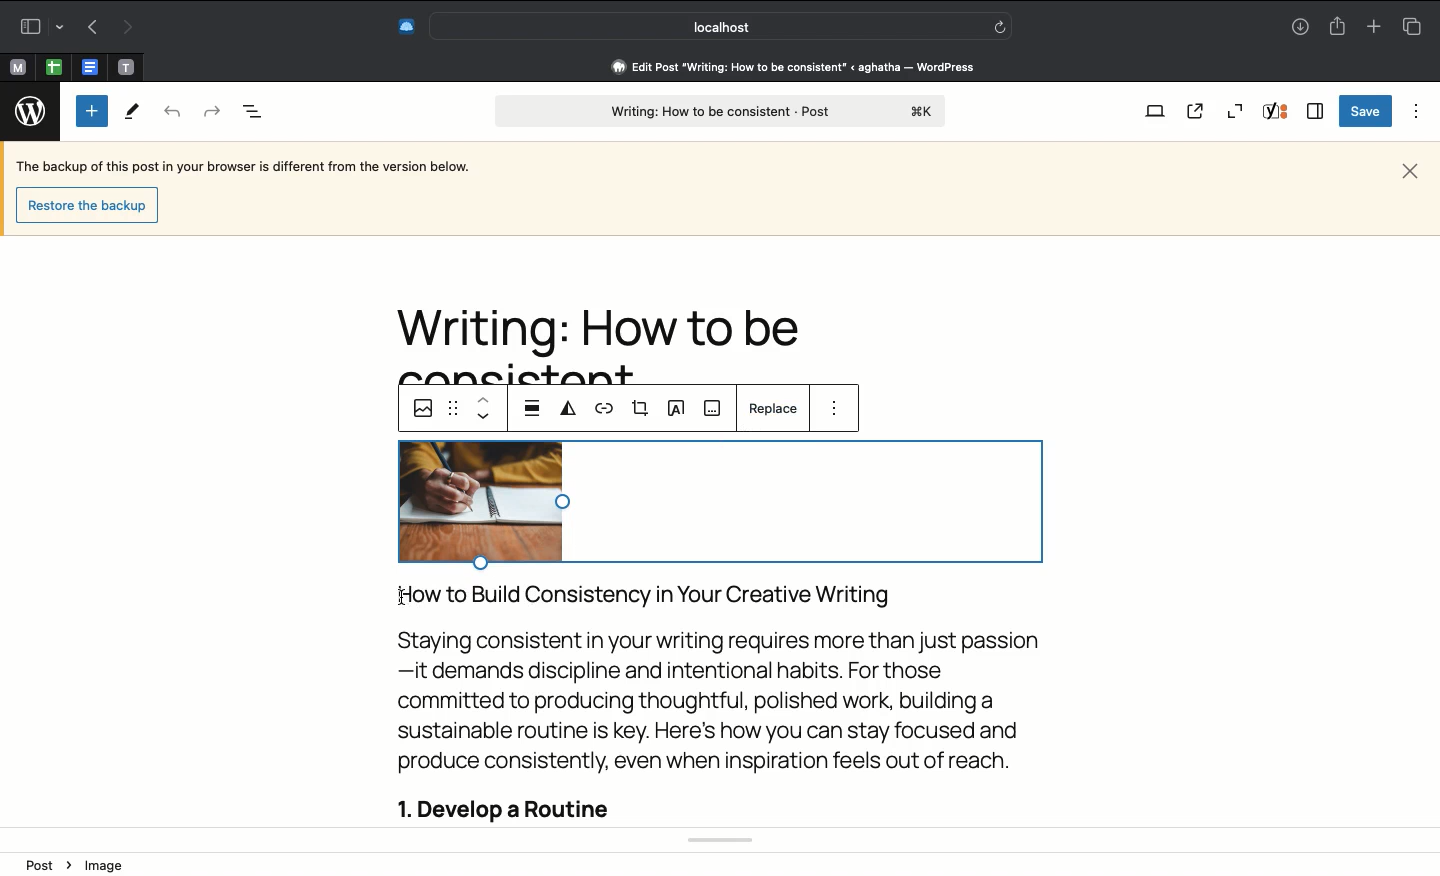 The height and width of the screenshot is (876, 1440). Describe the element at coordinates (835, 407) in the screenshot. I see `Options` at that location.